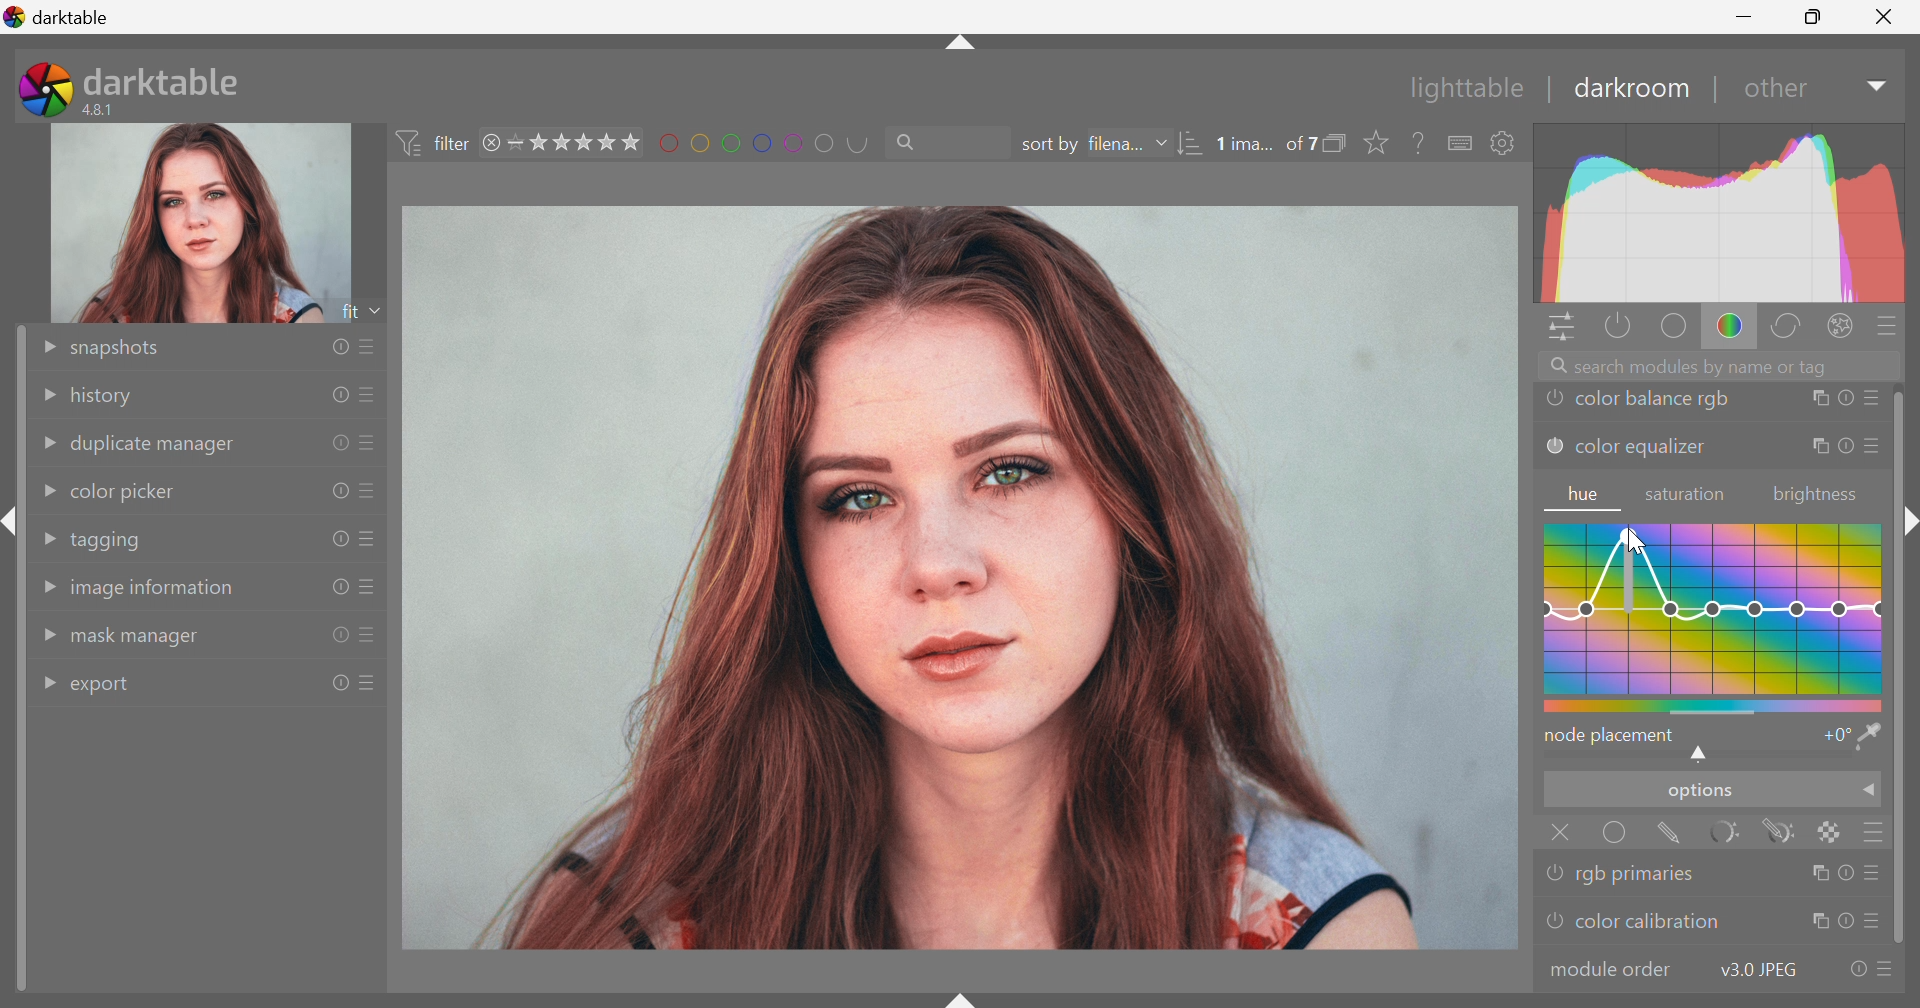  Describe the element at coordinates (1874, 88) in the screenshot. I see `Drop Down` at that location.